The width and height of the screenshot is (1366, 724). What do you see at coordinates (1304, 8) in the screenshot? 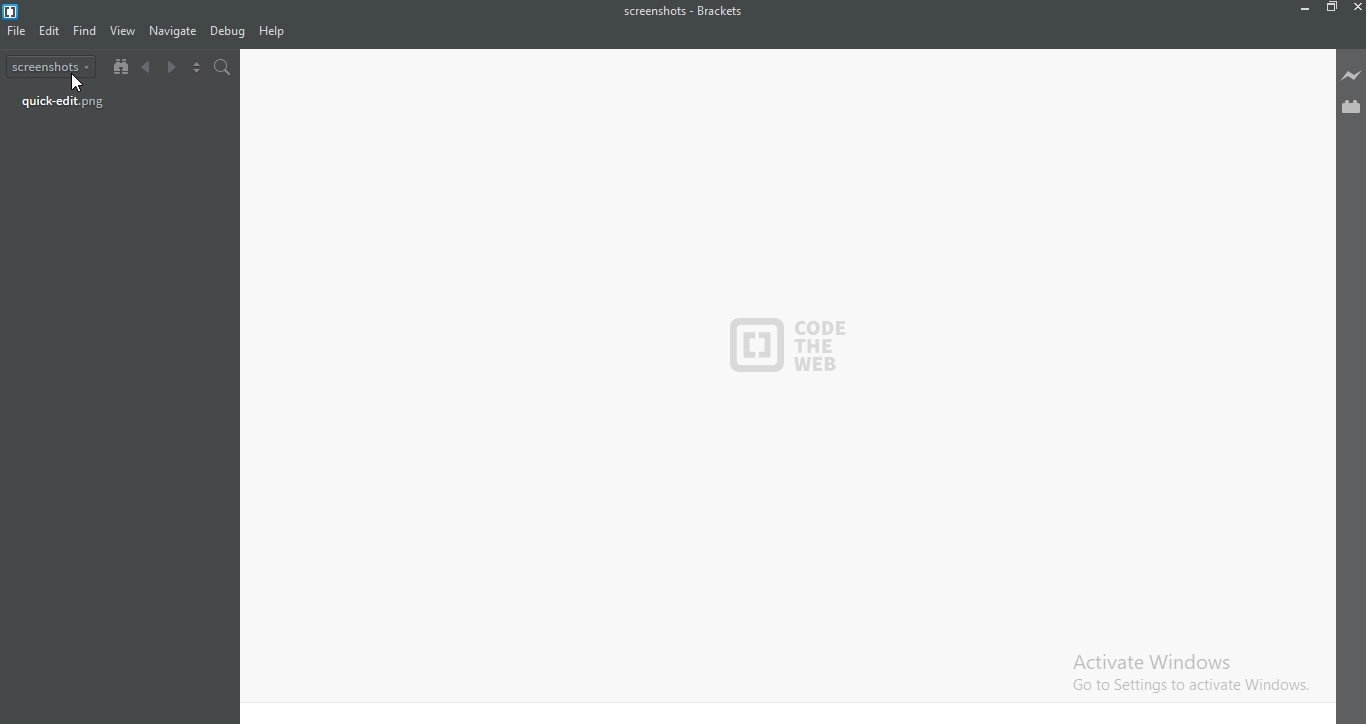
I see `Minimize` at bounding box center [1304, 8].